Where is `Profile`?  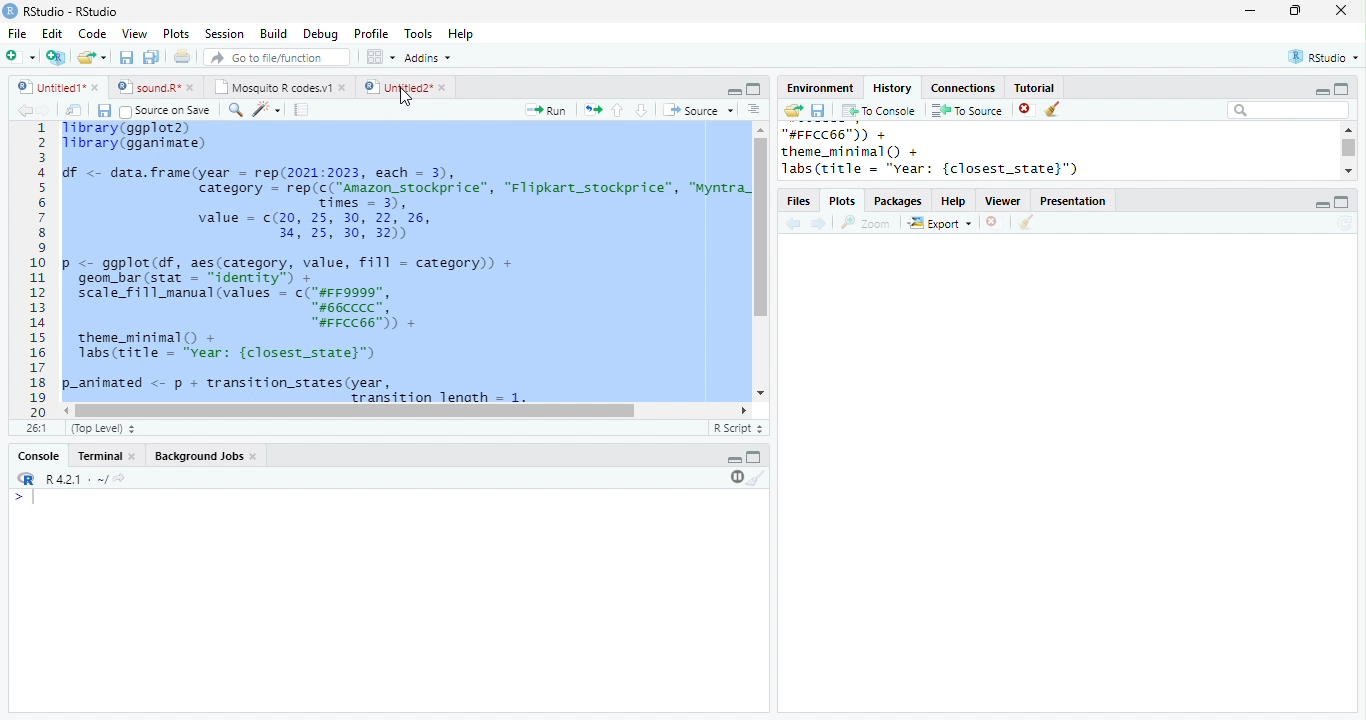
Profile is located at coordinates (372, 34).